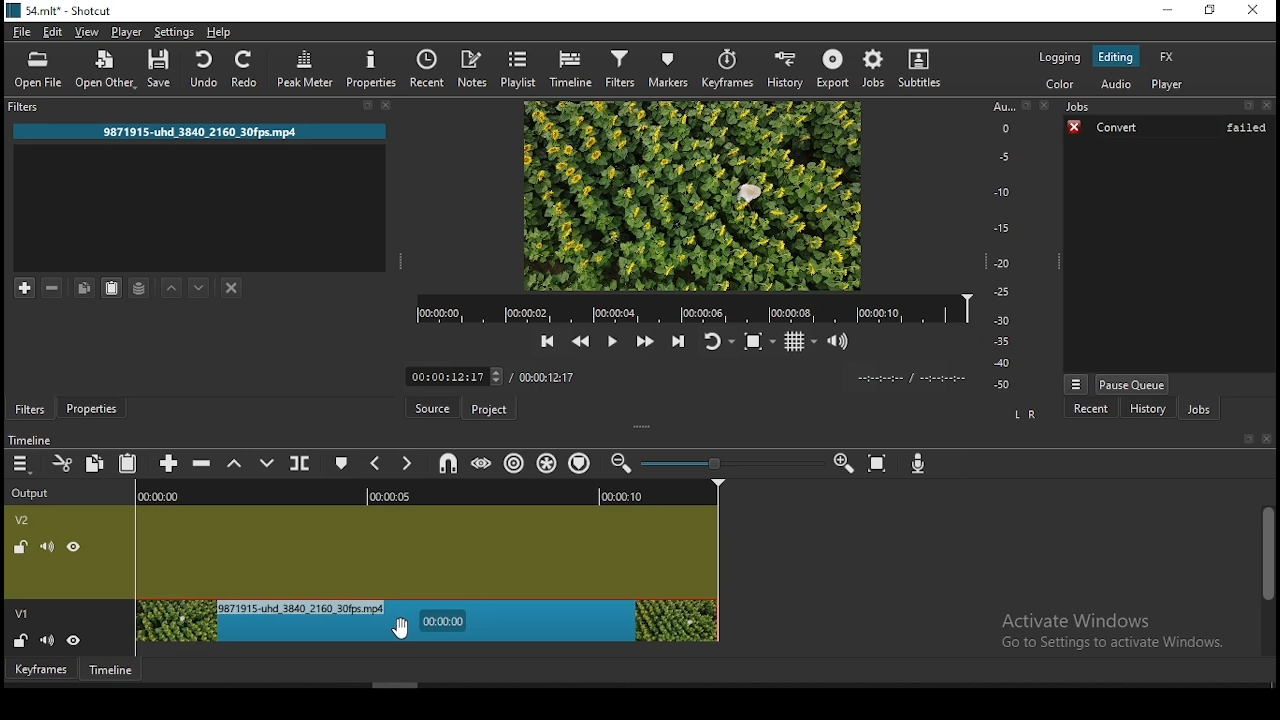 The height and width of the screenshot is (720, 1280). I want to click on scale, so click(1004, 245).